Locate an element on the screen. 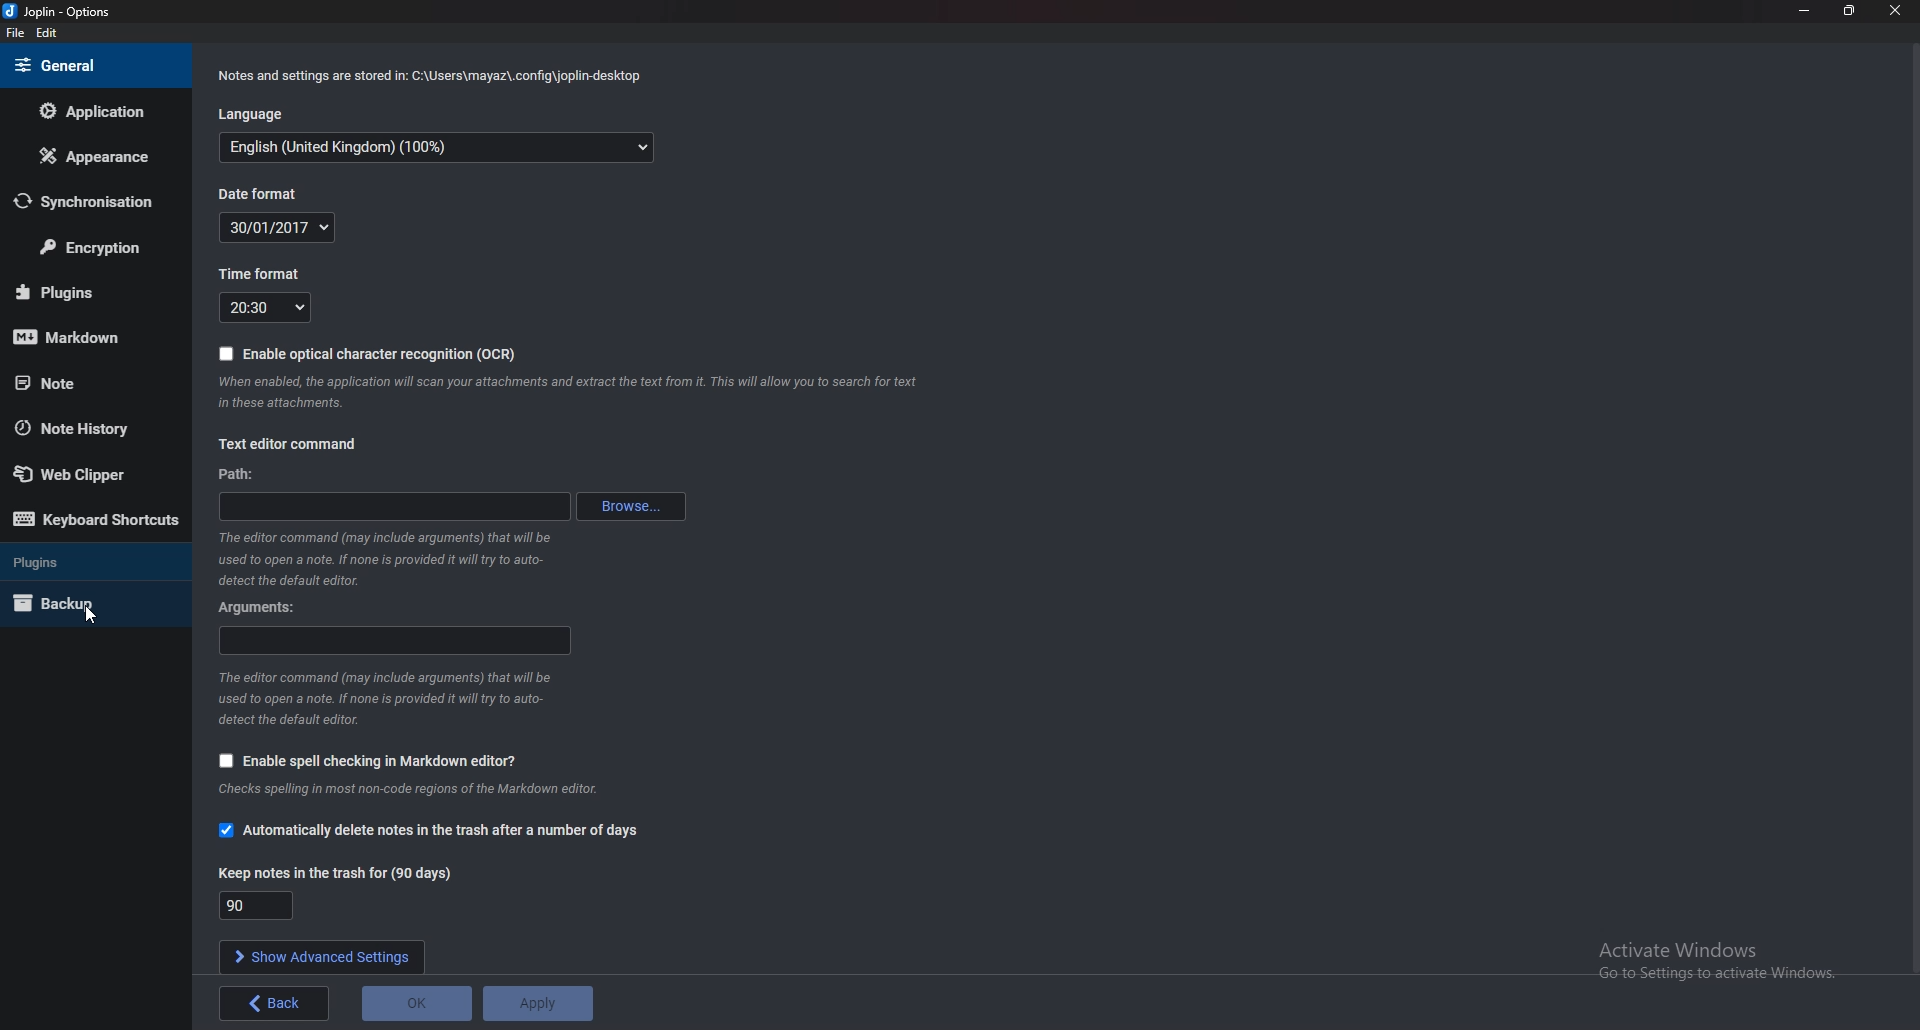  Date format is located at coordinates (261, 195).